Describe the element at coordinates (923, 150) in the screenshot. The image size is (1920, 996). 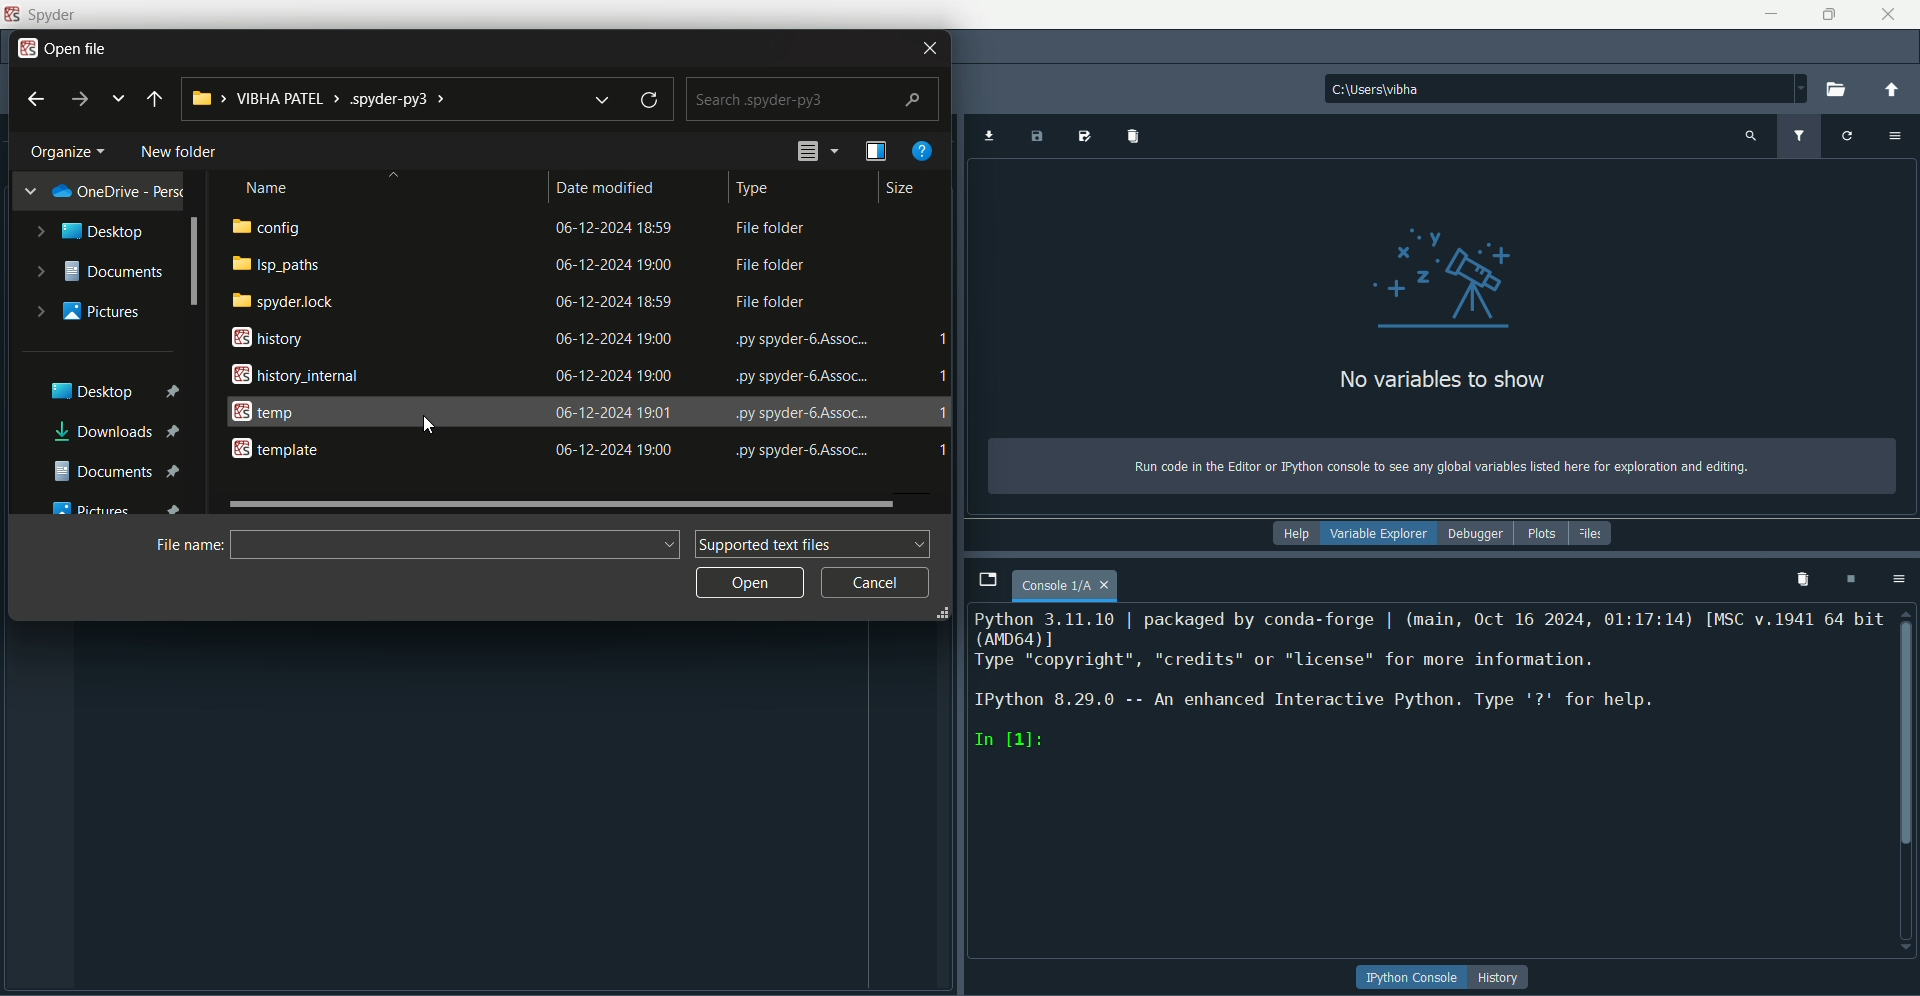
I see `get help` at that location.